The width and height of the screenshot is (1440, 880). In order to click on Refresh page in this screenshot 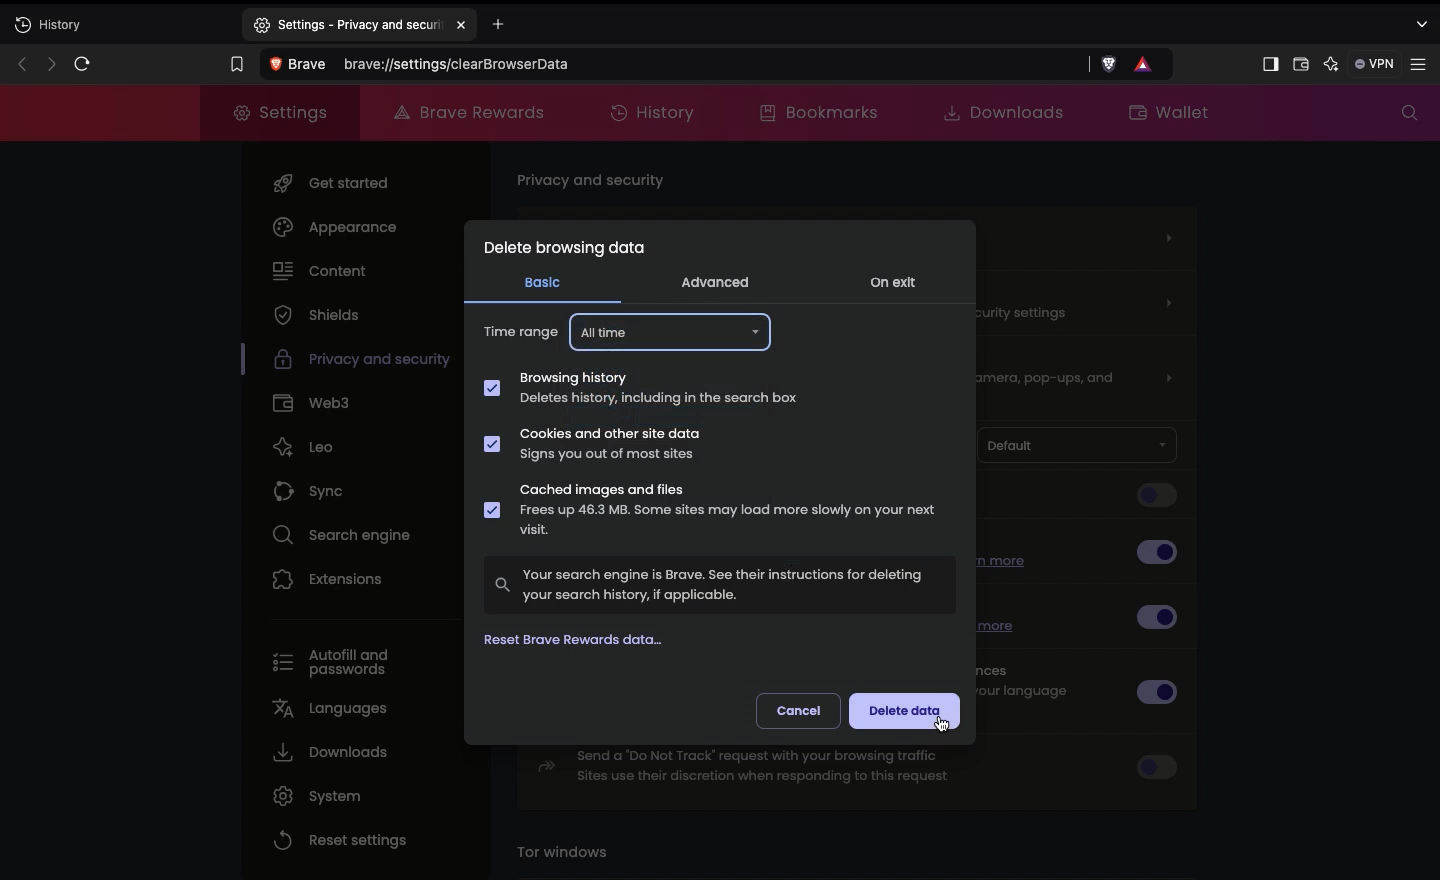, I will do `click(82, 63)`.